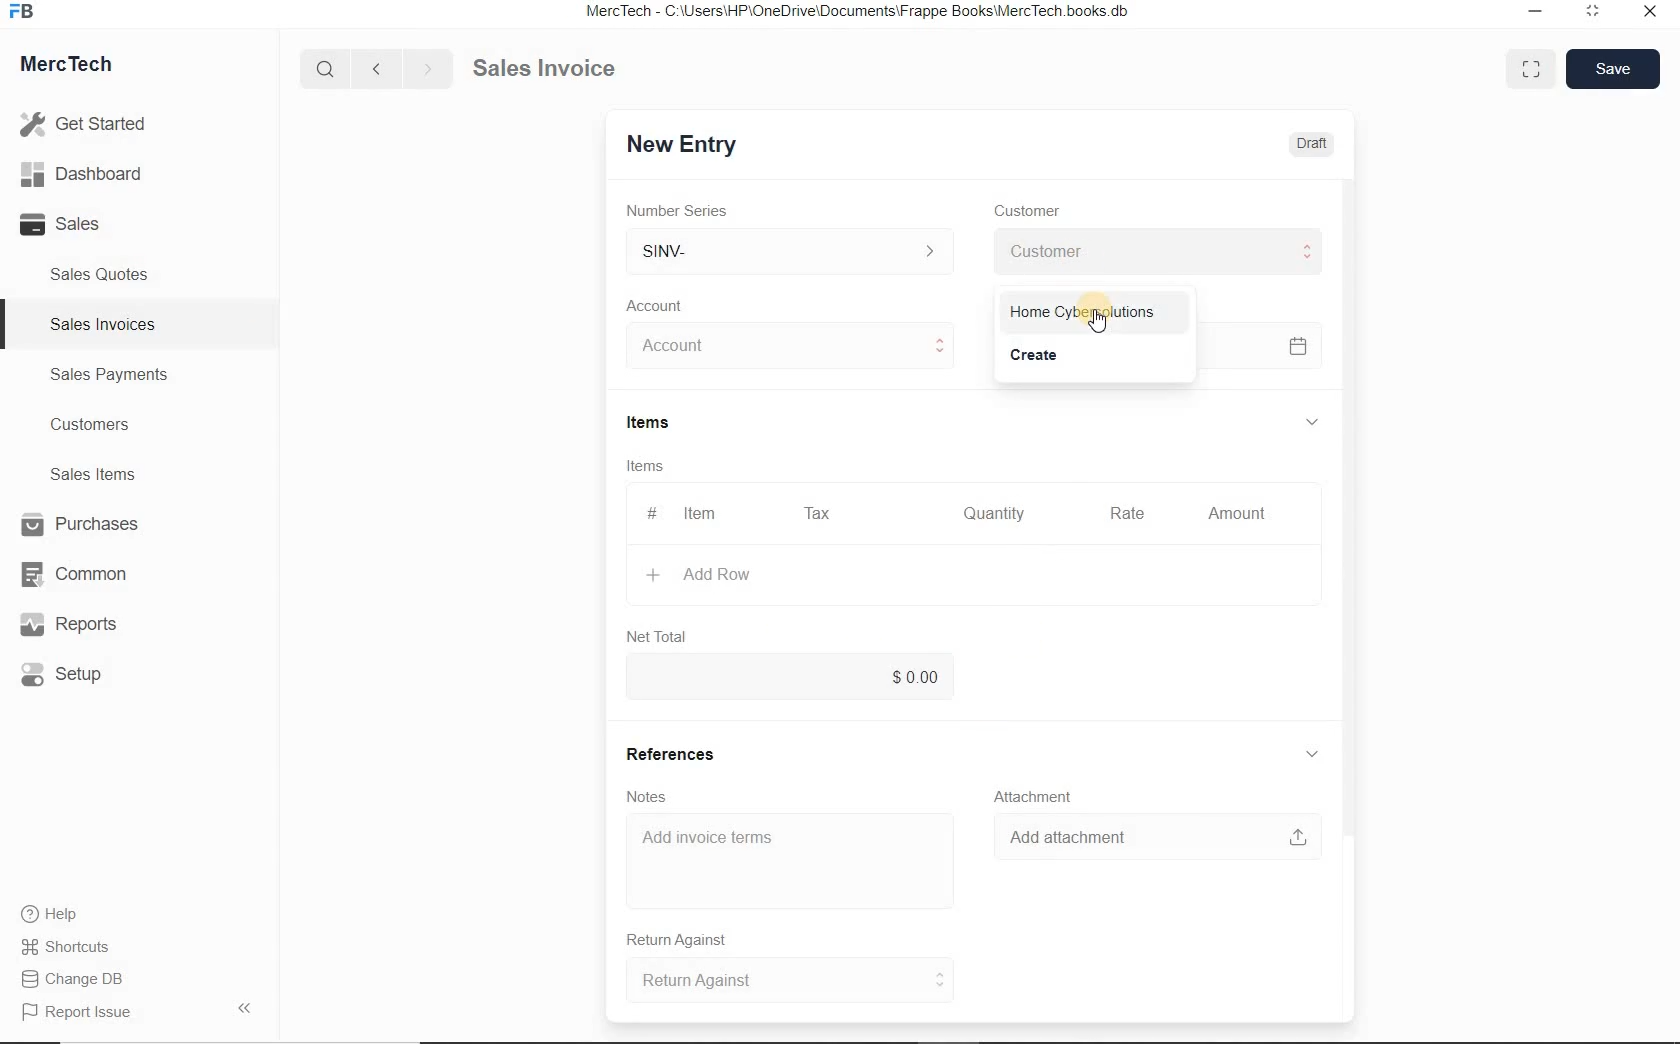  Describe the element at coordinates (379, 69) in the screenshot. I see `Go back` at that location.